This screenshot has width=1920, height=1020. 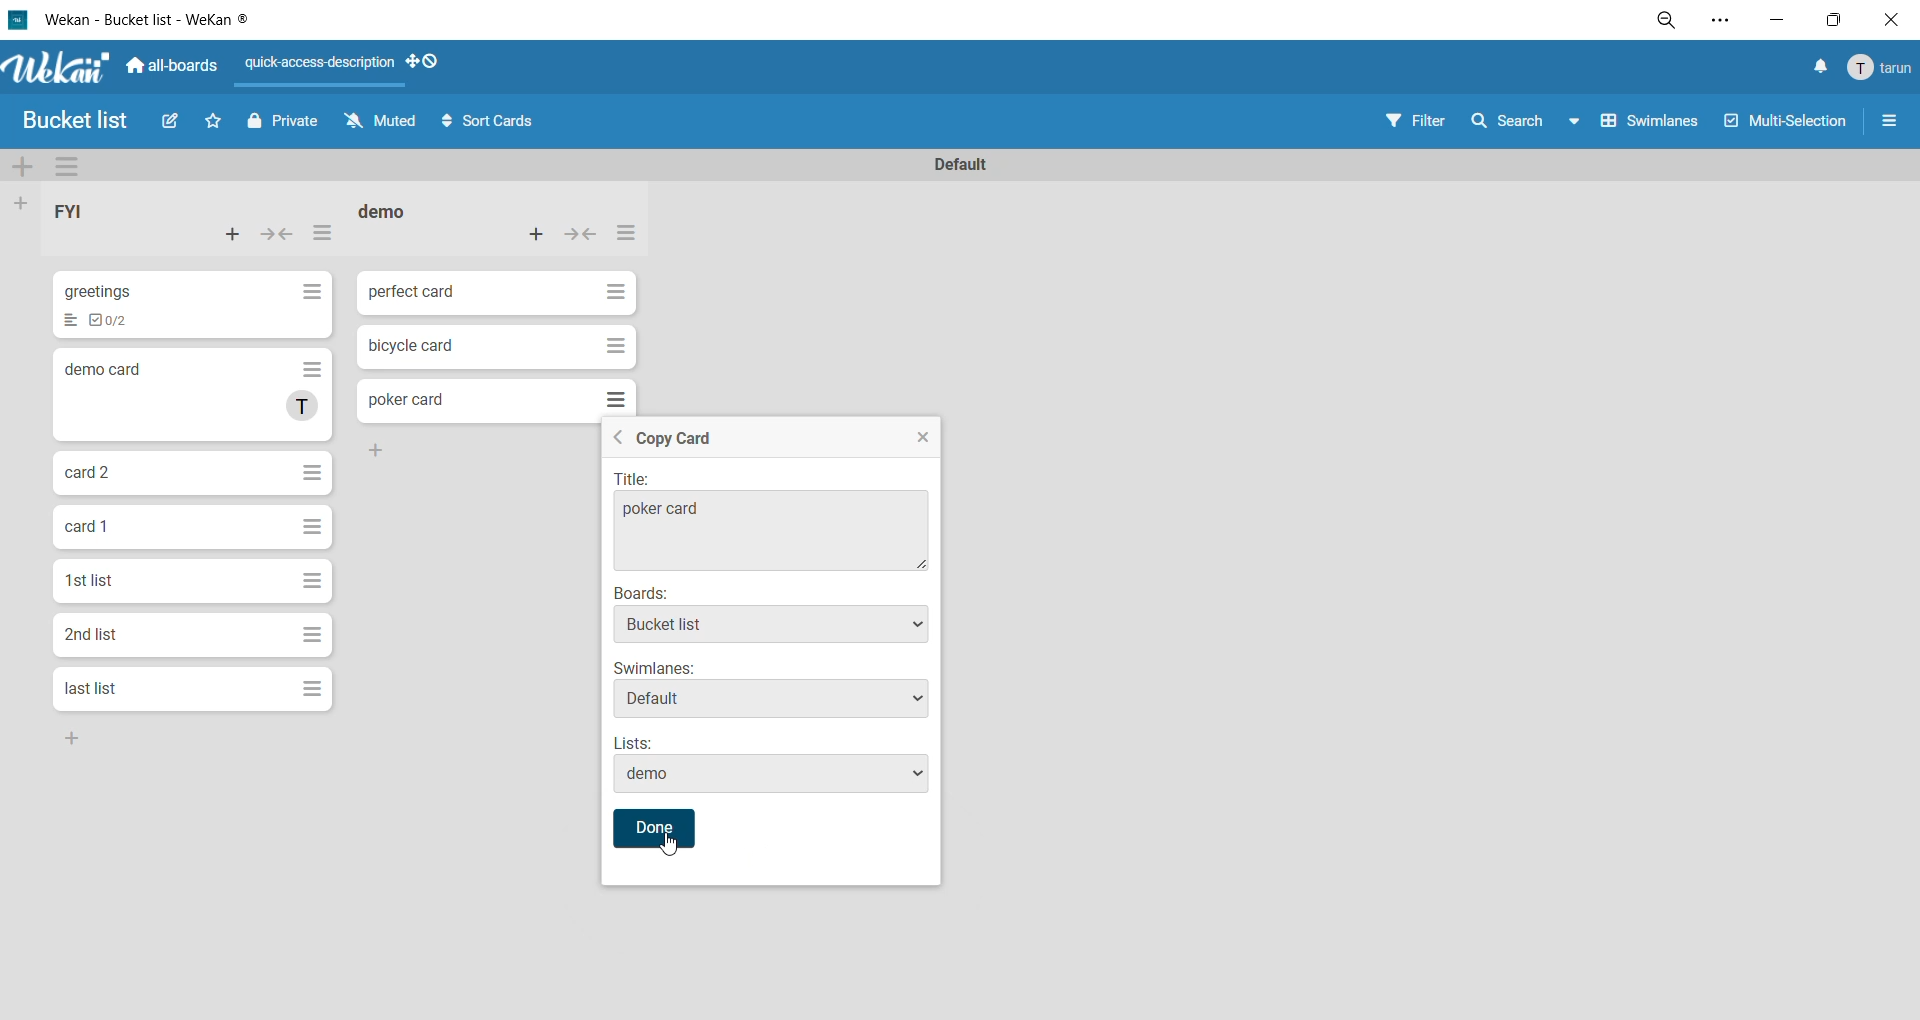 What do you see at coordinates (25, 170) in the screenshot?
I see `add swimlane` at bounding box center [25, 170].